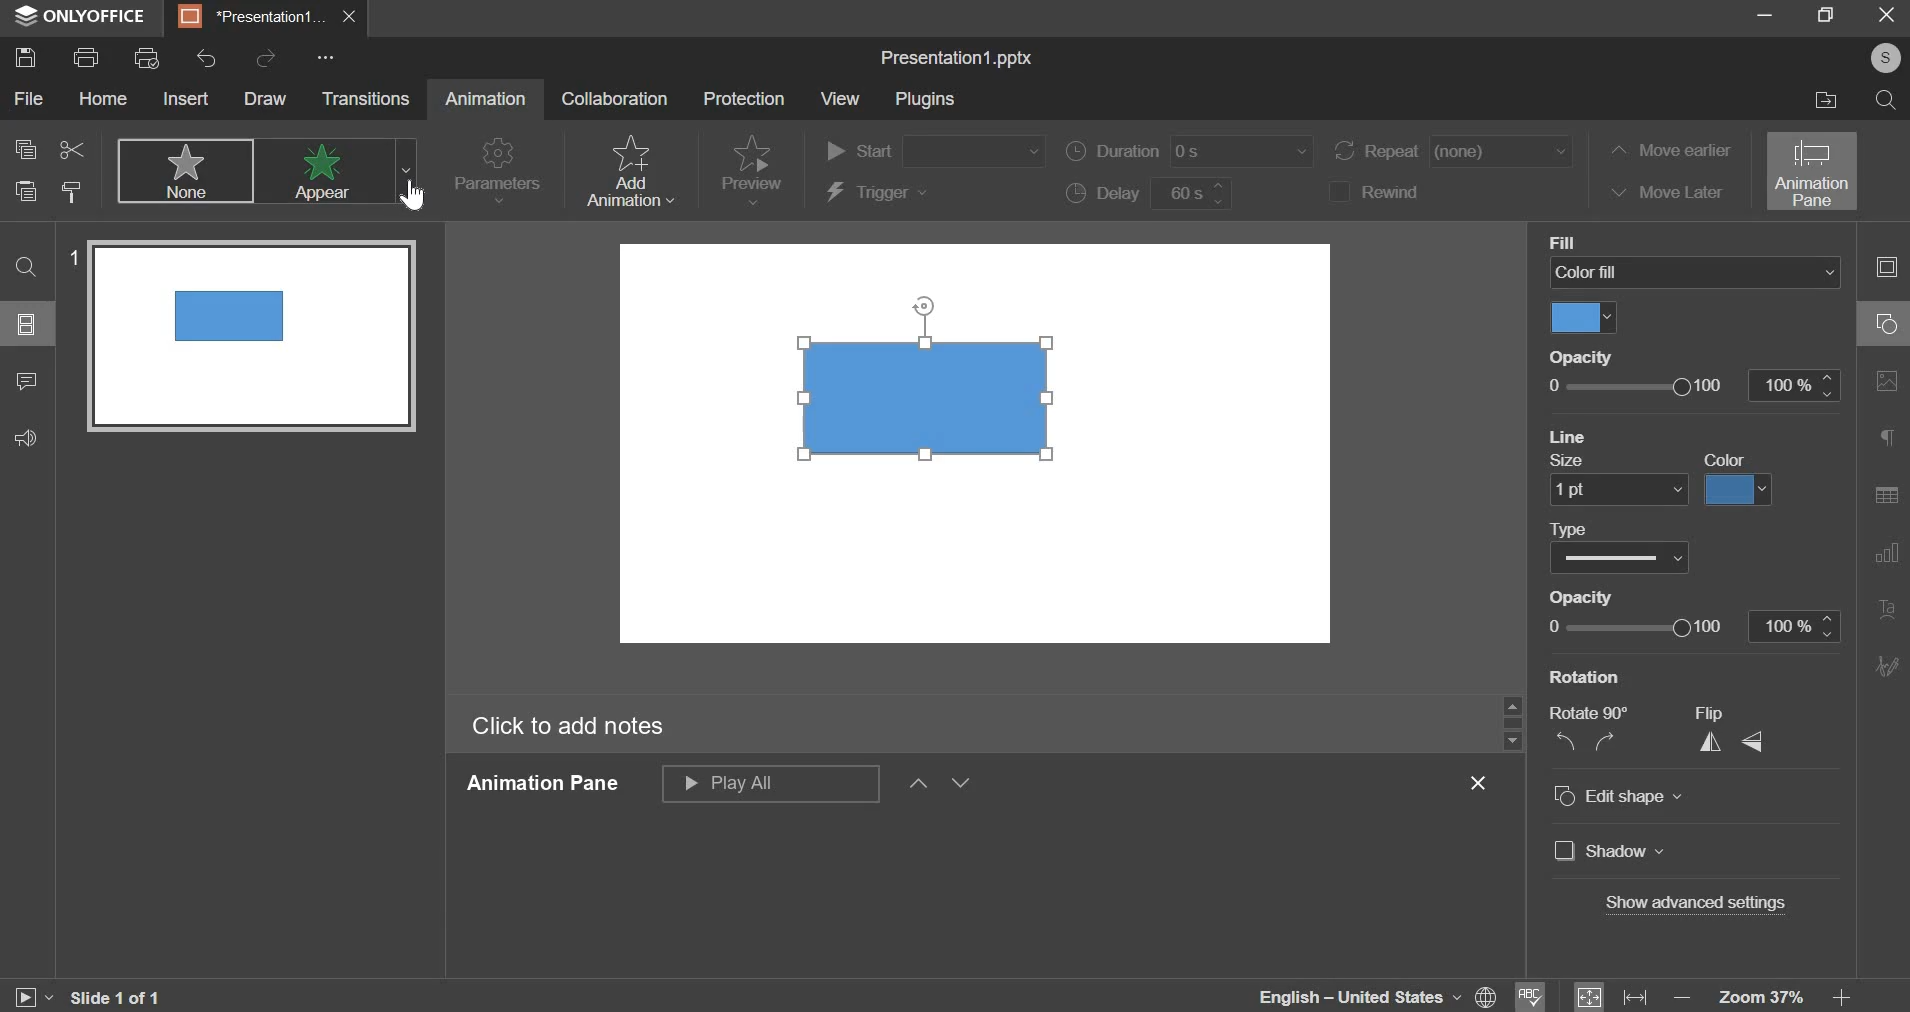  What do you see at coordinates (881, 194) in the screenshot?
I see `trigger` at bounding box center [881, 194].